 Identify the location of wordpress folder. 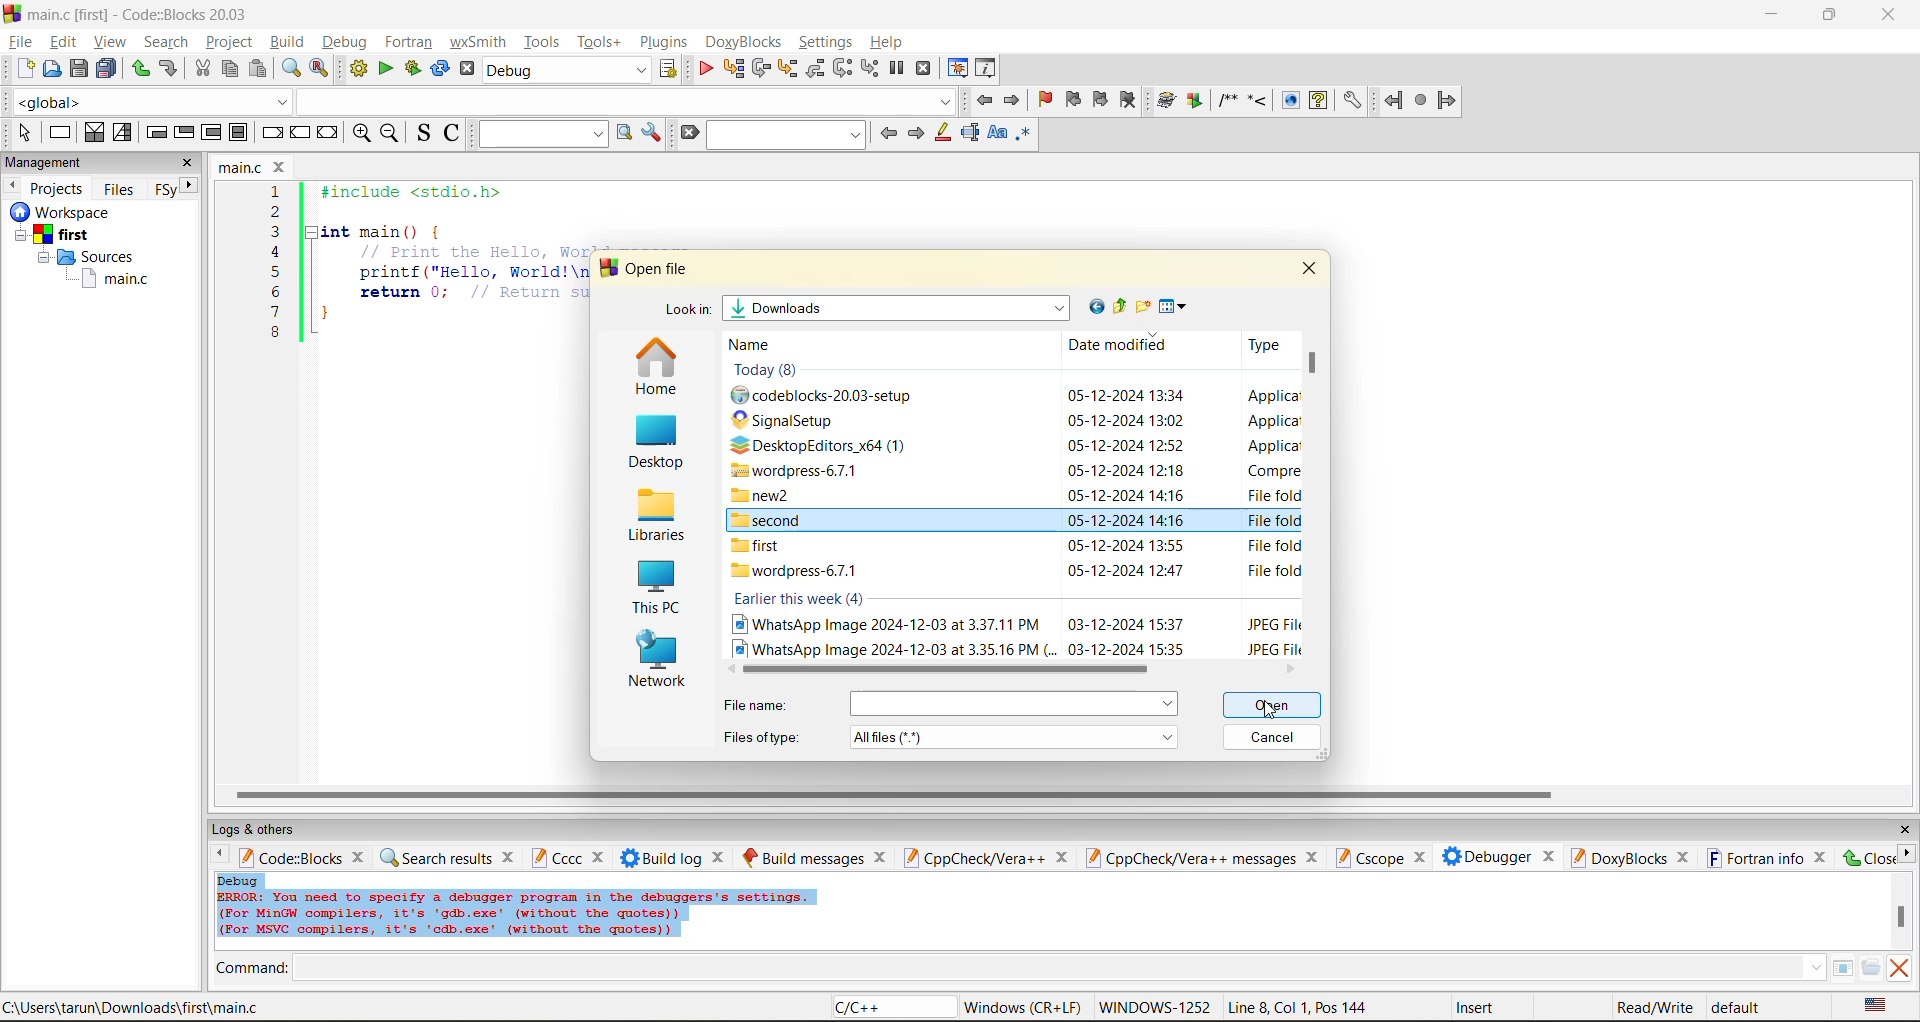
(804, 470).